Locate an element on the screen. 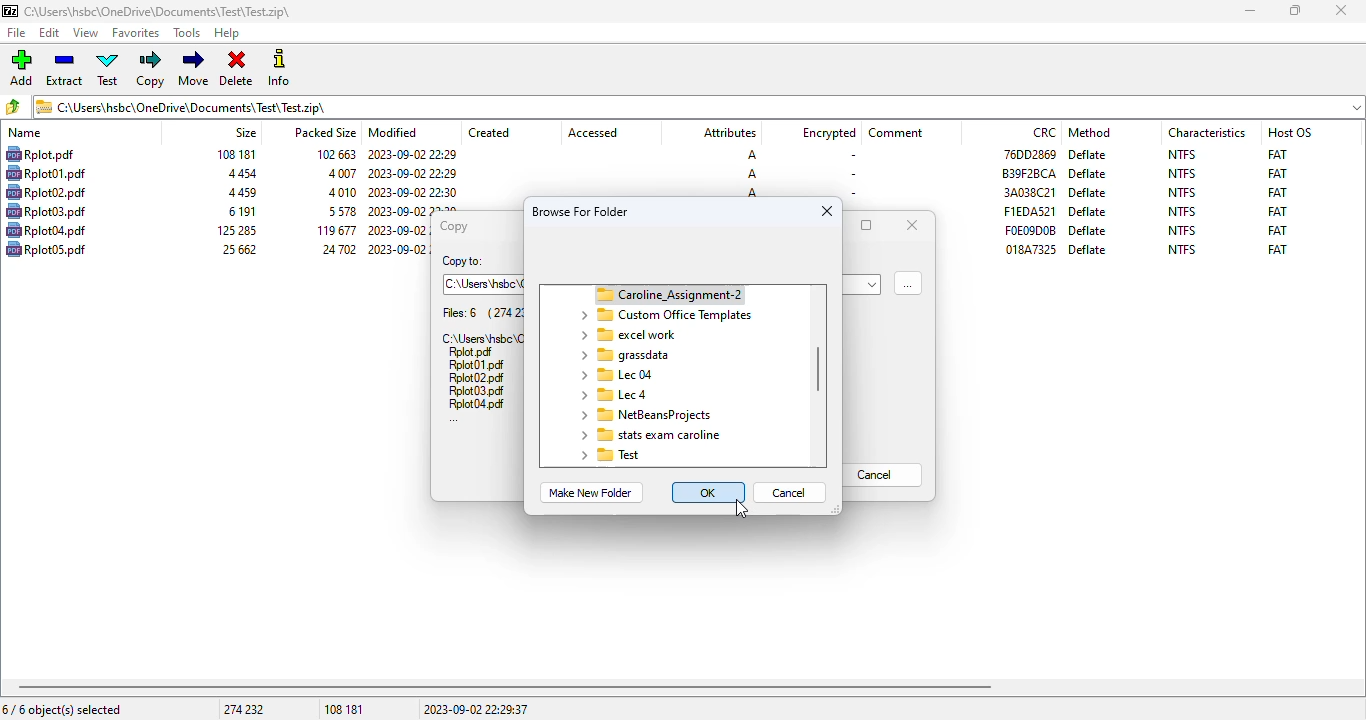 This screenshot has height=720, width=1366. method is located at coordinates (1089, 132).